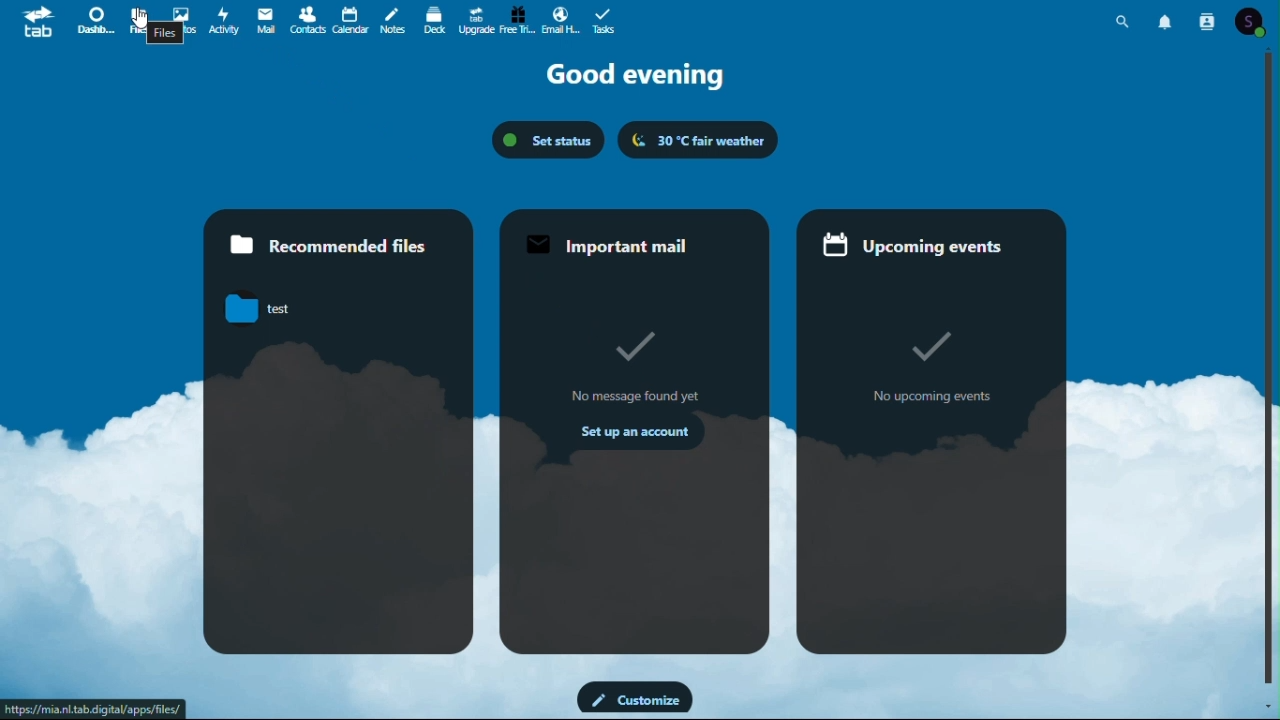 The width and height of the screenshot is (1280, 720). Describe the element at coordinates (930, 431) in the screenshot. I see `upcoming events` at that location.